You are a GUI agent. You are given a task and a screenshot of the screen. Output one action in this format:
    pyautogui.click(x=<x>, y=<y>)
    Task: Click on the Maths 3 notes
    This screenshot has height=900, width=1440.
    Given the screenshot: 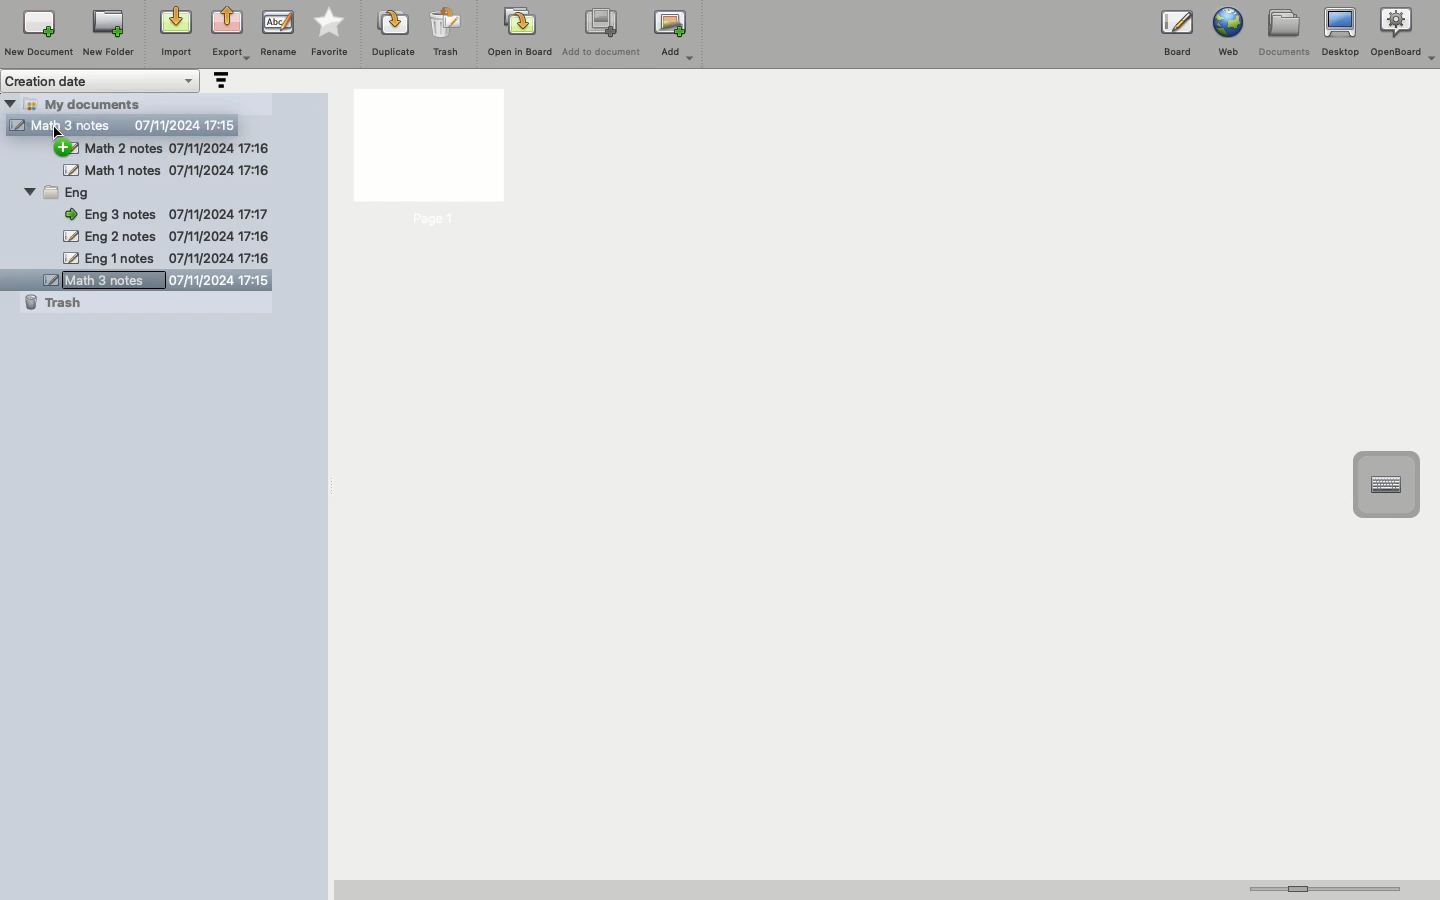 What is the action you would take?
    pyautogui.click(x=126, y=125)
    